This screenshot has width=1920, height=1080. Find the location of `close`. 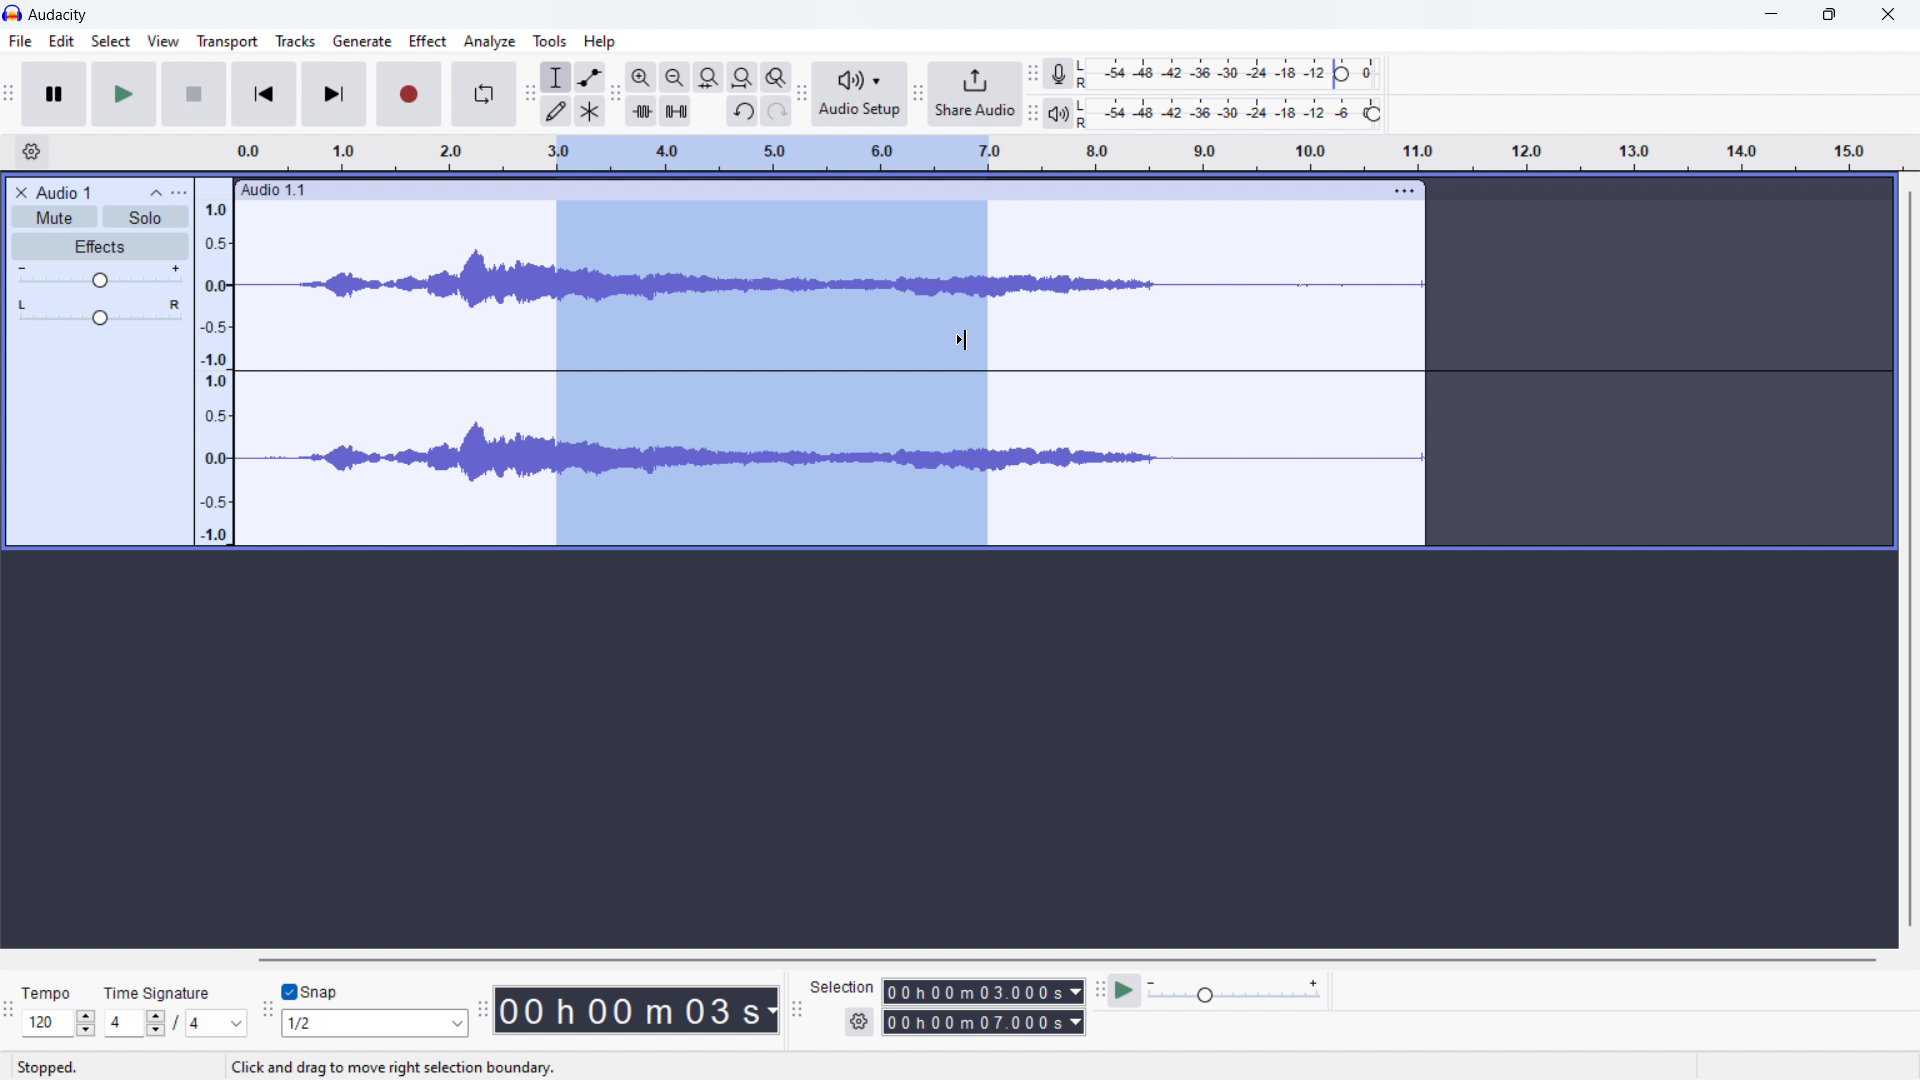

close is located at coordinates (1889, 15).